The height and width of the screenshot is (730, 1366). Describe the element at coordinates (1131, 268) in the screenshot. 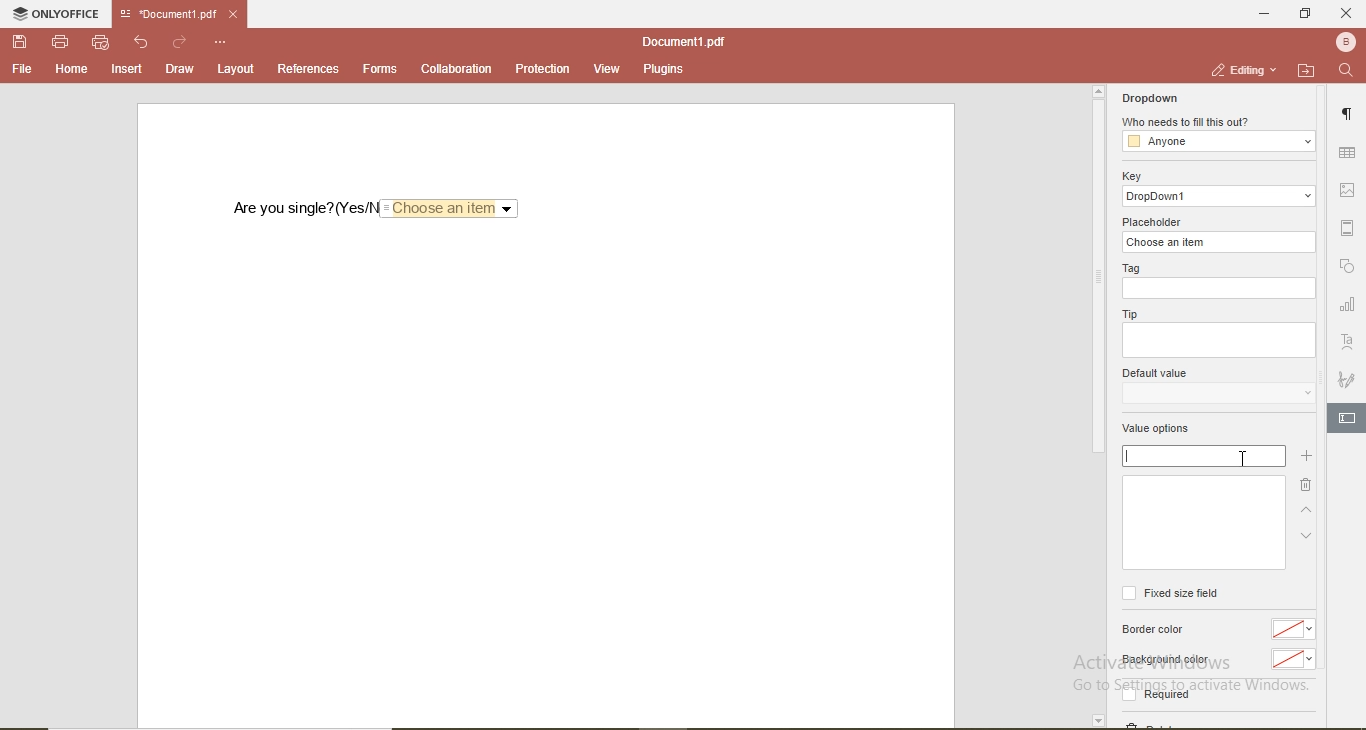

I see `tag` at that location.